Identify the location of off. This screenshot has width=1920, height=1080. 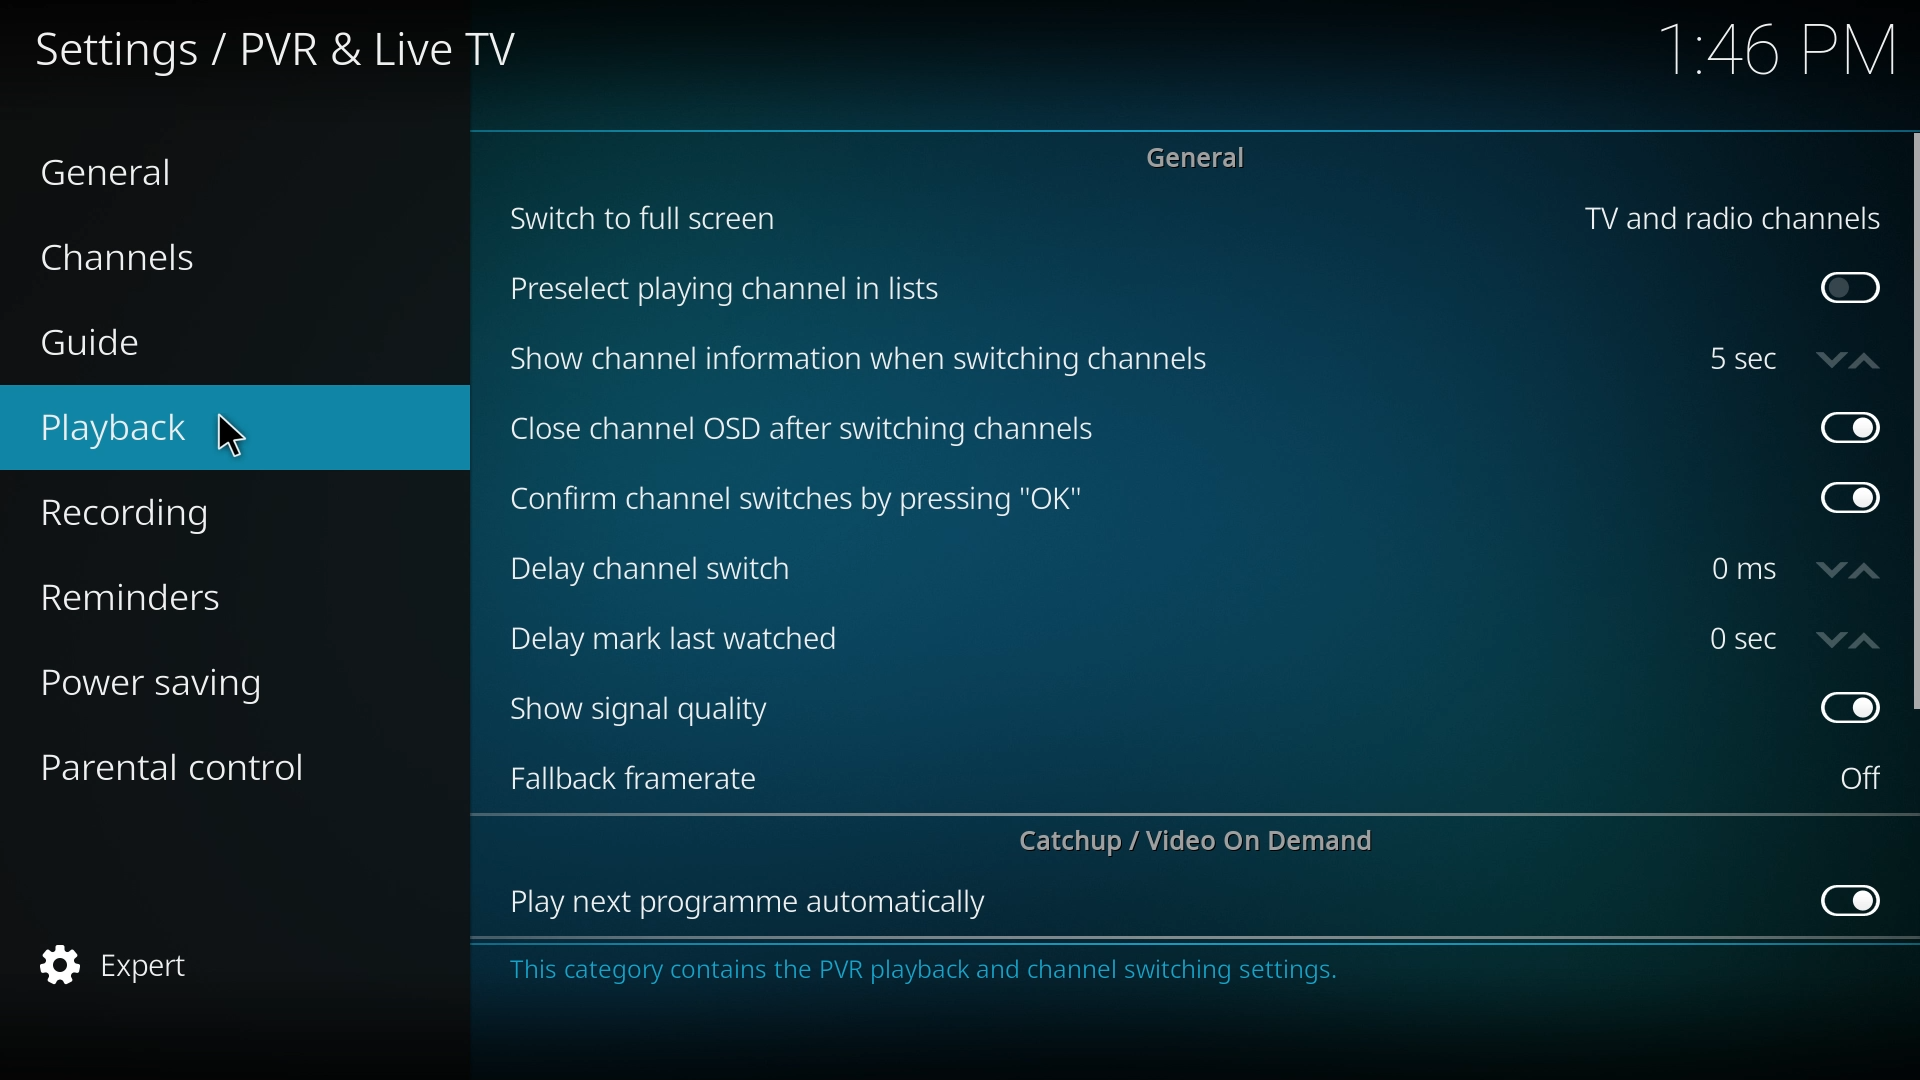
(1848, 710).